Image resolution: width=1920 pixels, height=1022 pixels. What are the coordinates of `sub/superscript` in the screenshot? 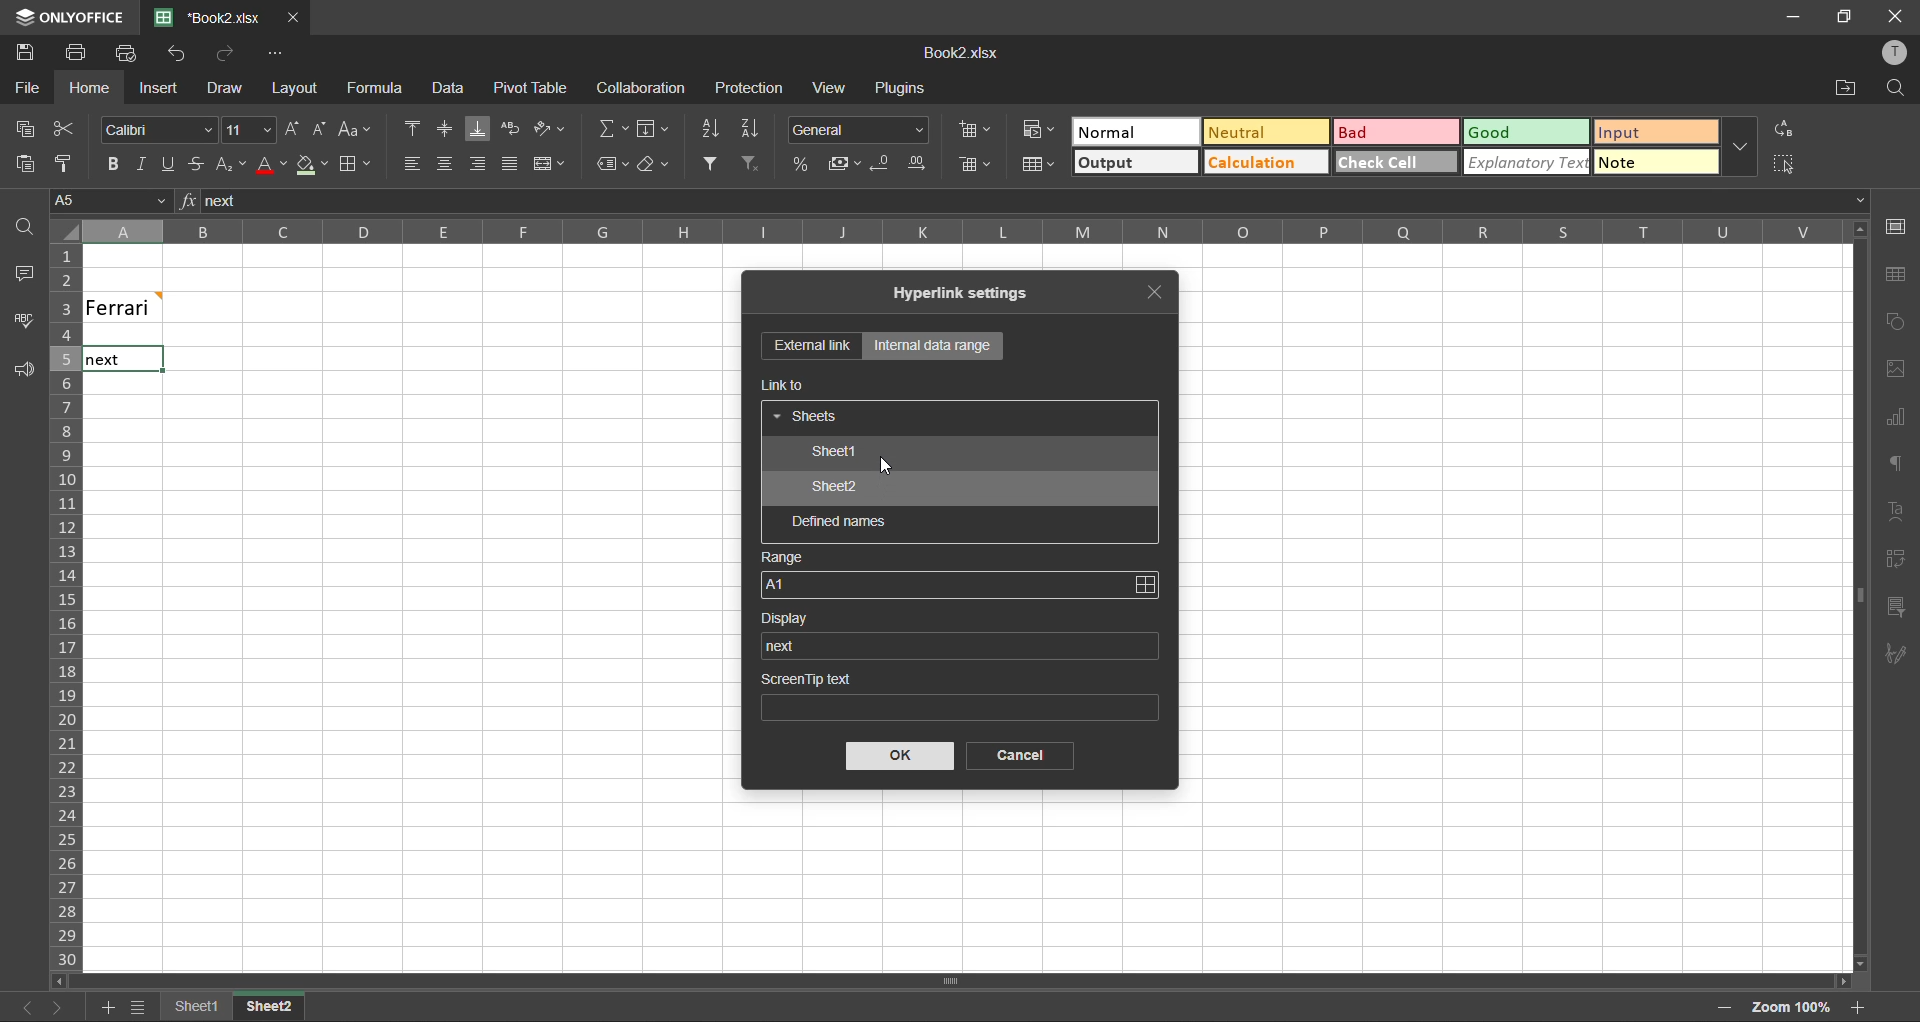 It's located at (227, 162).